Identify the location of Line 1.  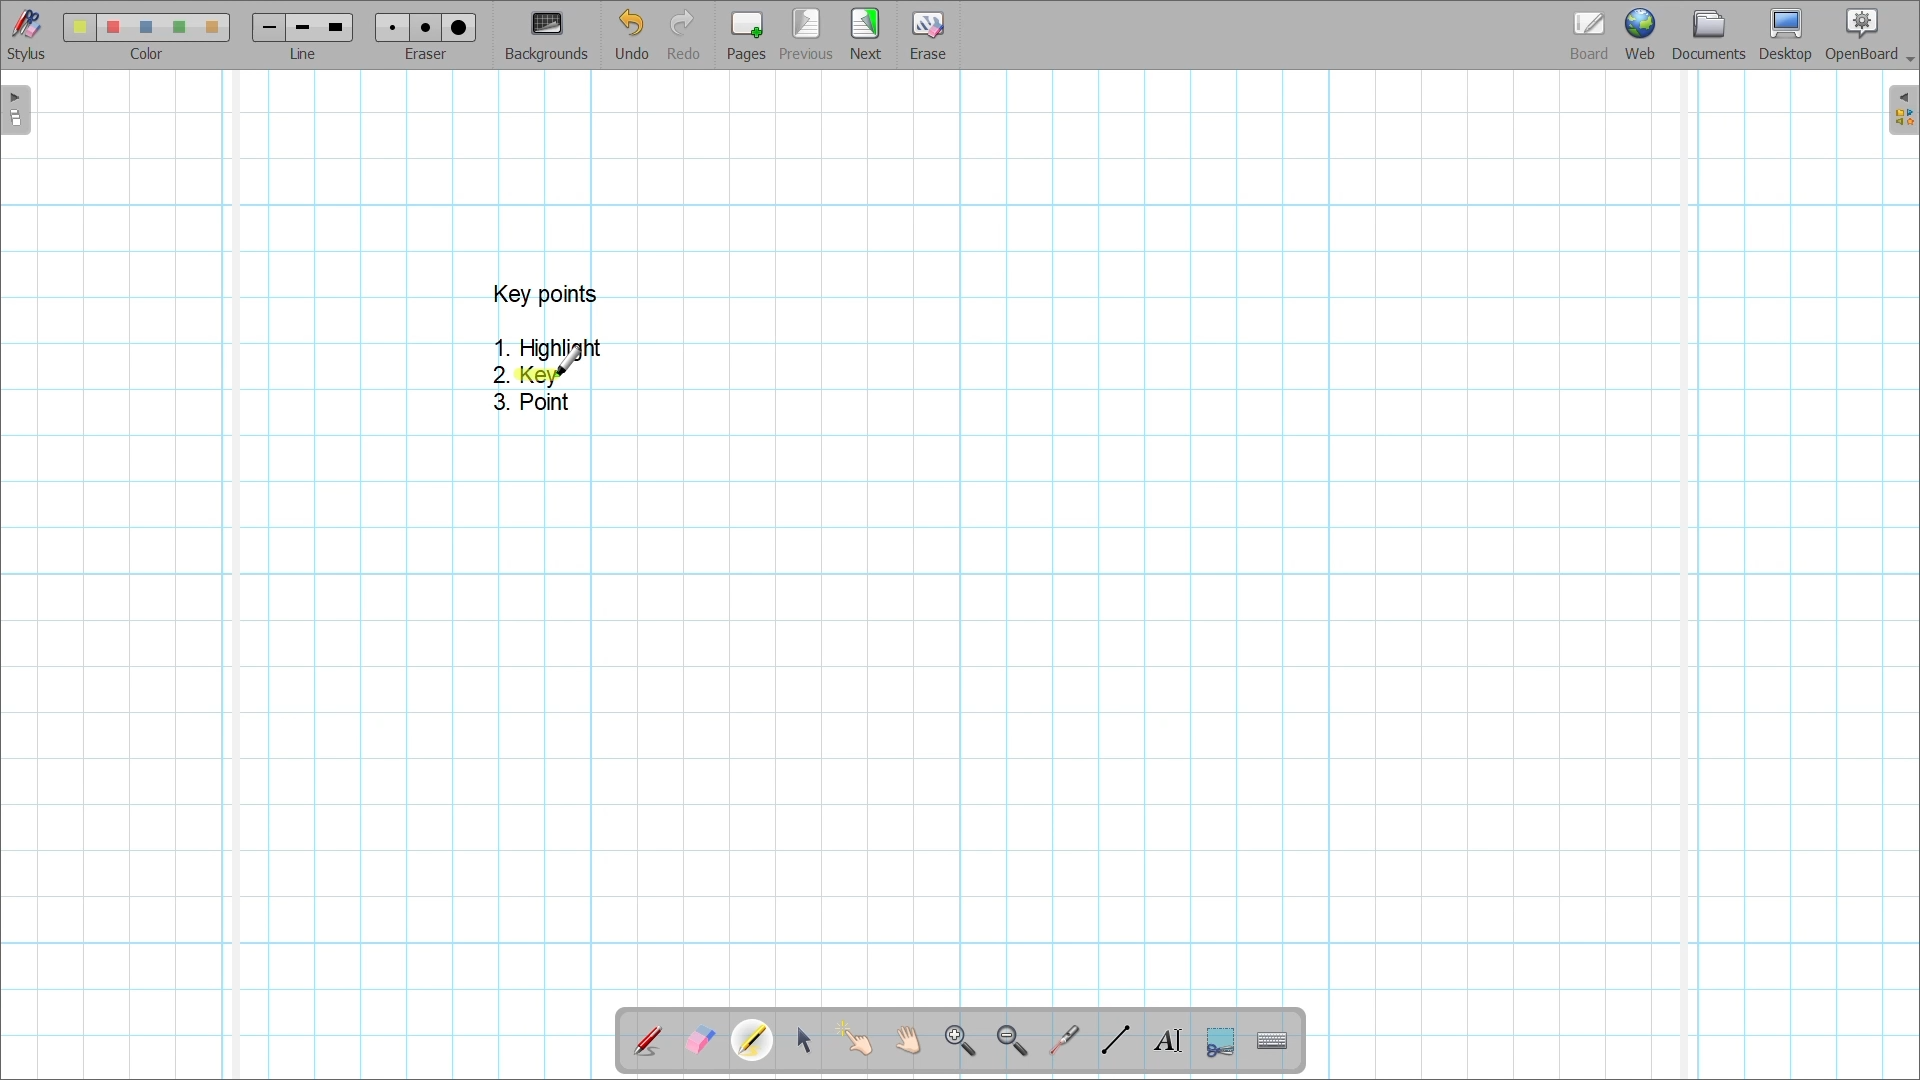
(267, 27).